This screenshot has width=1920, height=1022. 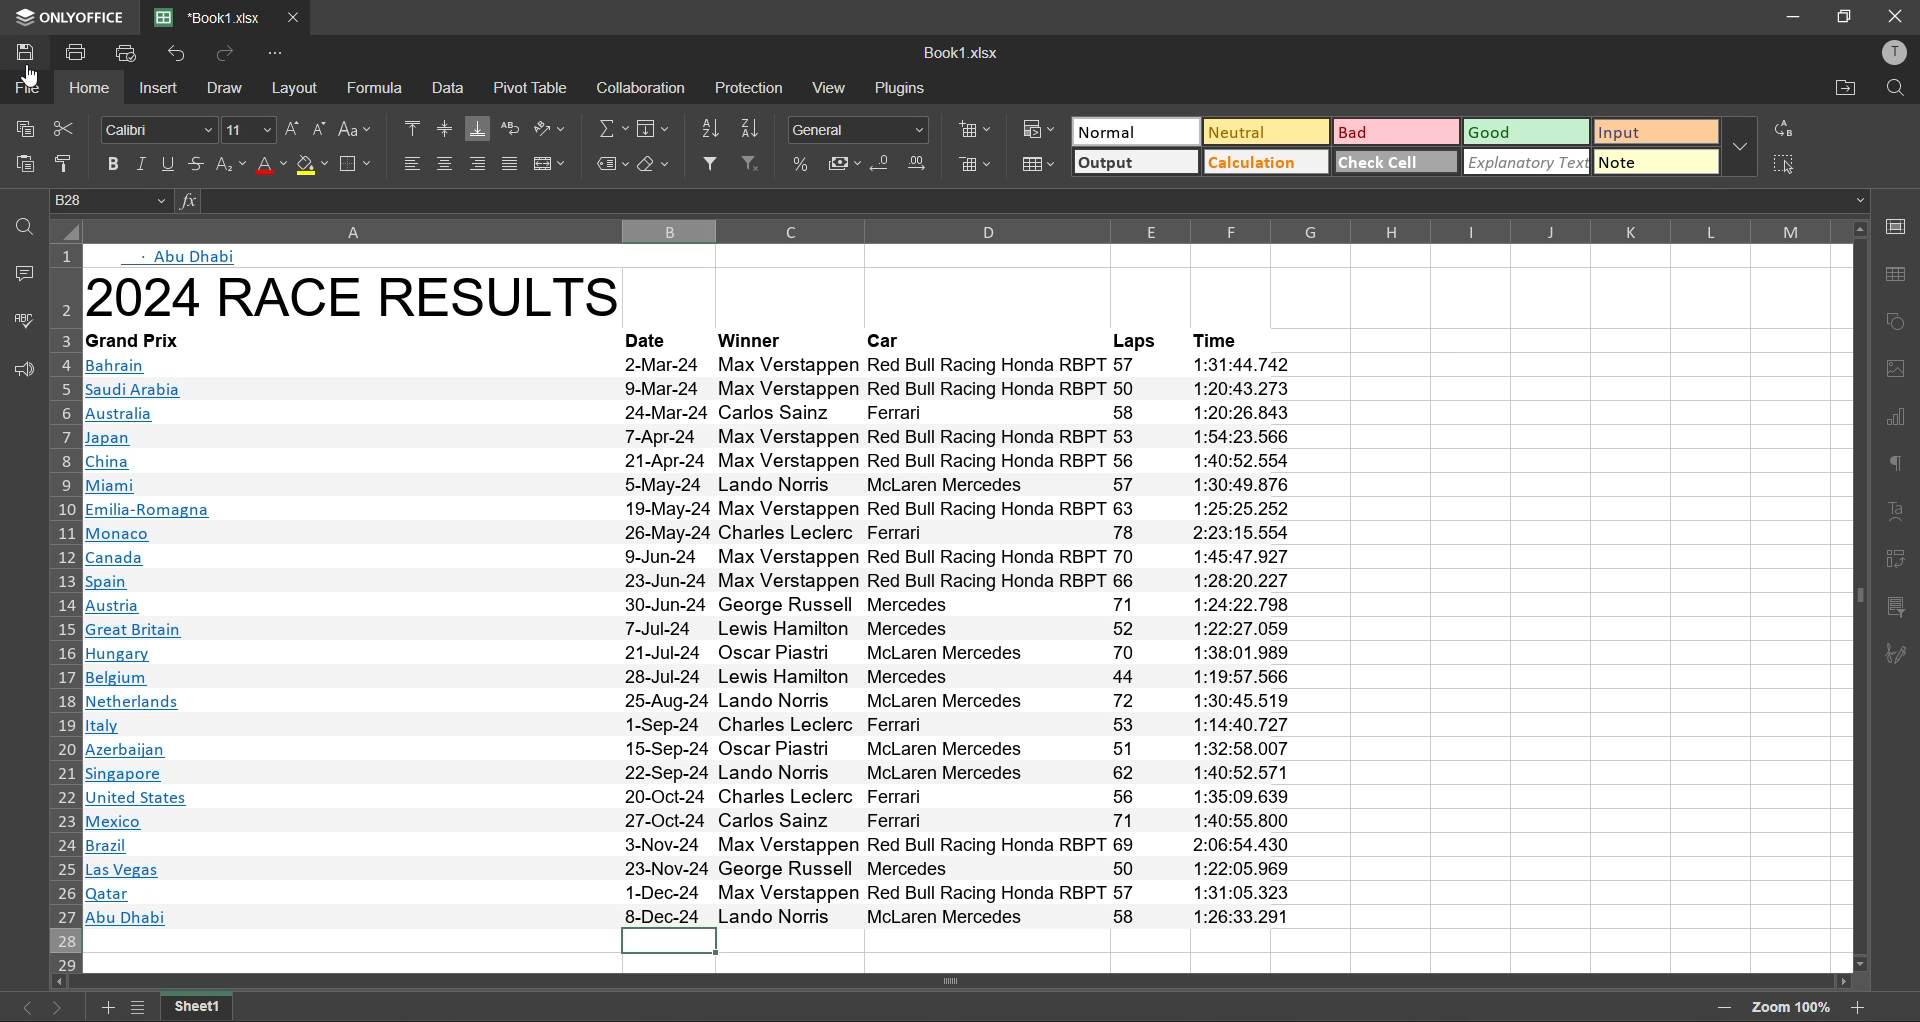 I want to click on #8 Abu Dhabi 8-Dec-24 Lando Norris McLaren Mercedes 58 1:26:33.291, so click(x=690, y=917).